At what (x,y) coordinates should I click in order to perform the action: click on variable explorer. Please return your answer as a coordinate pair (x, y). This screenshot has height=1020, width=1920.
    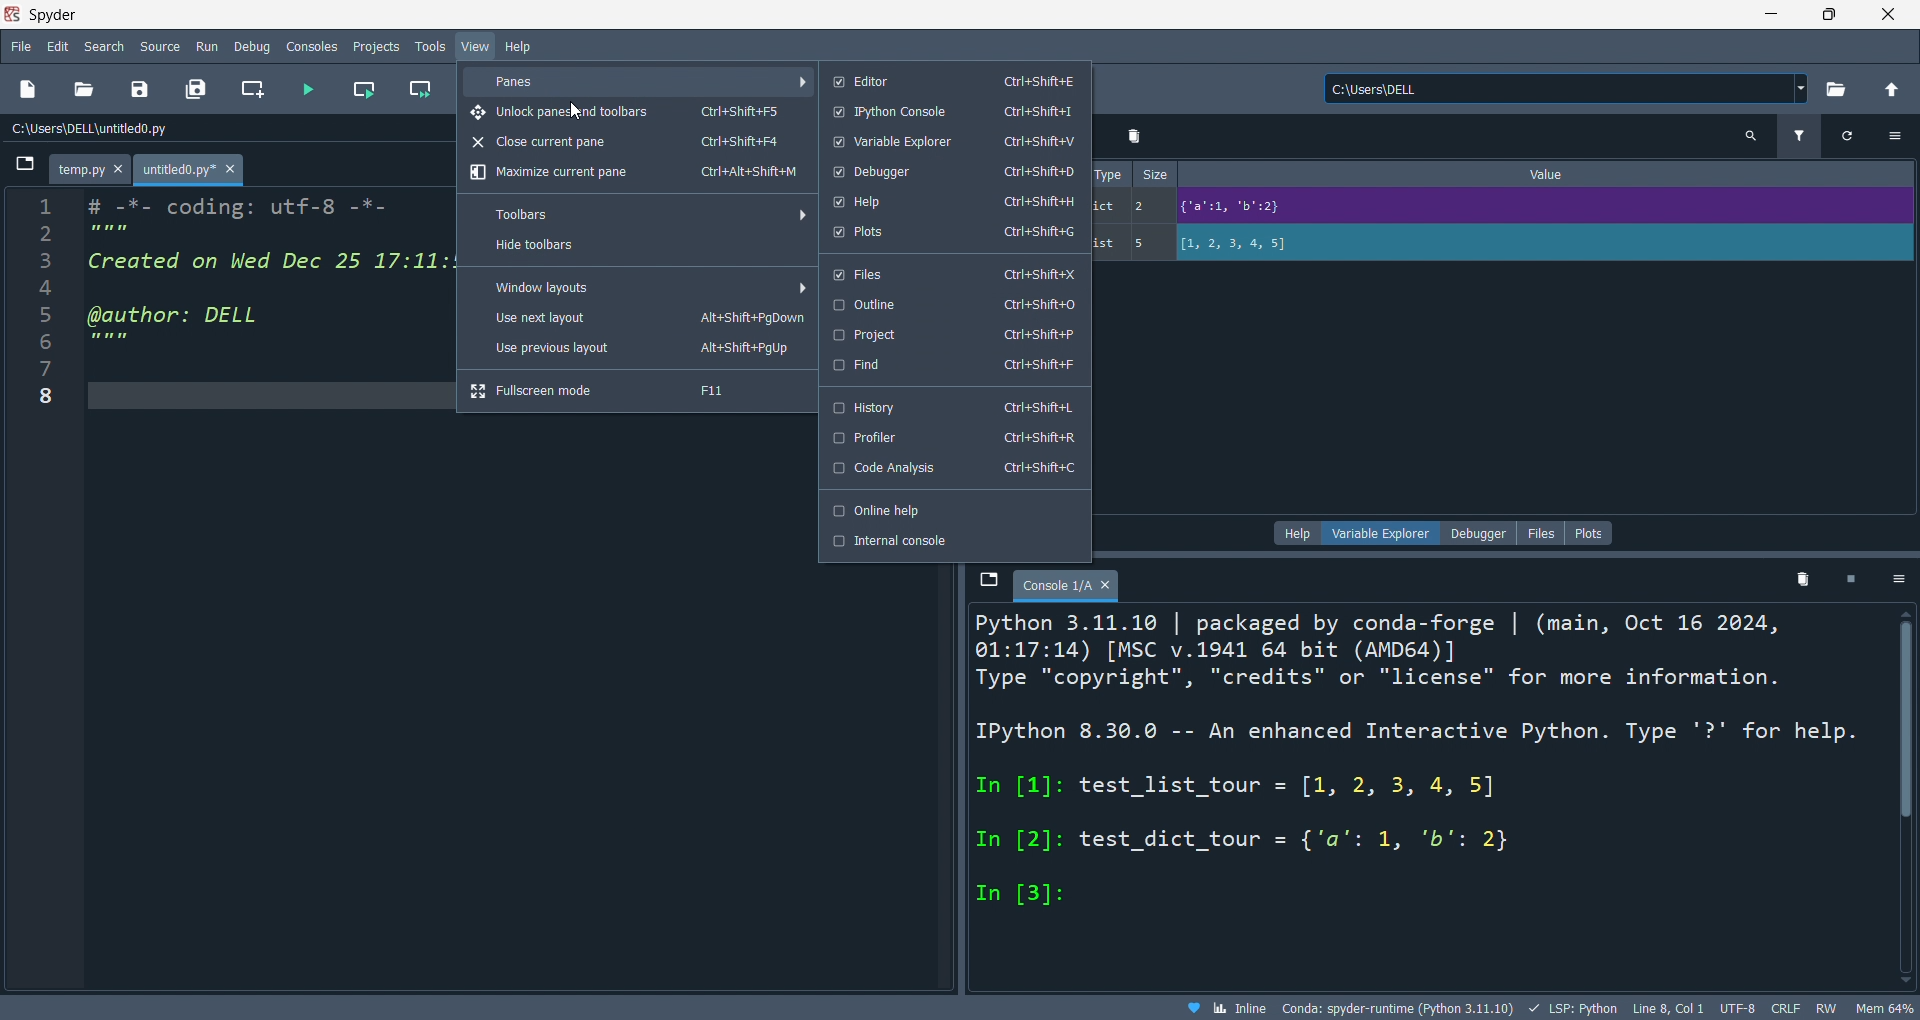
    Looking at the image, I should click on (1386, 532).